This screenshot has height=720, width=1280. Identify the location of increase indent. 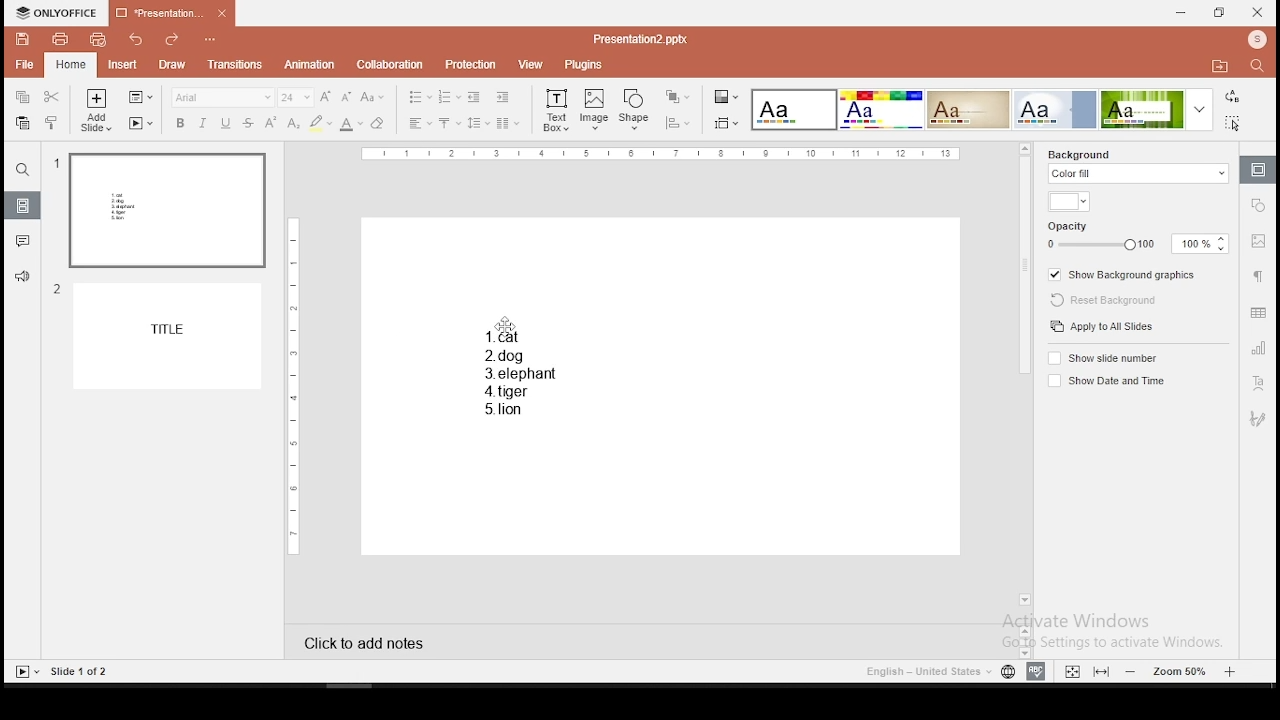
(503, 96).